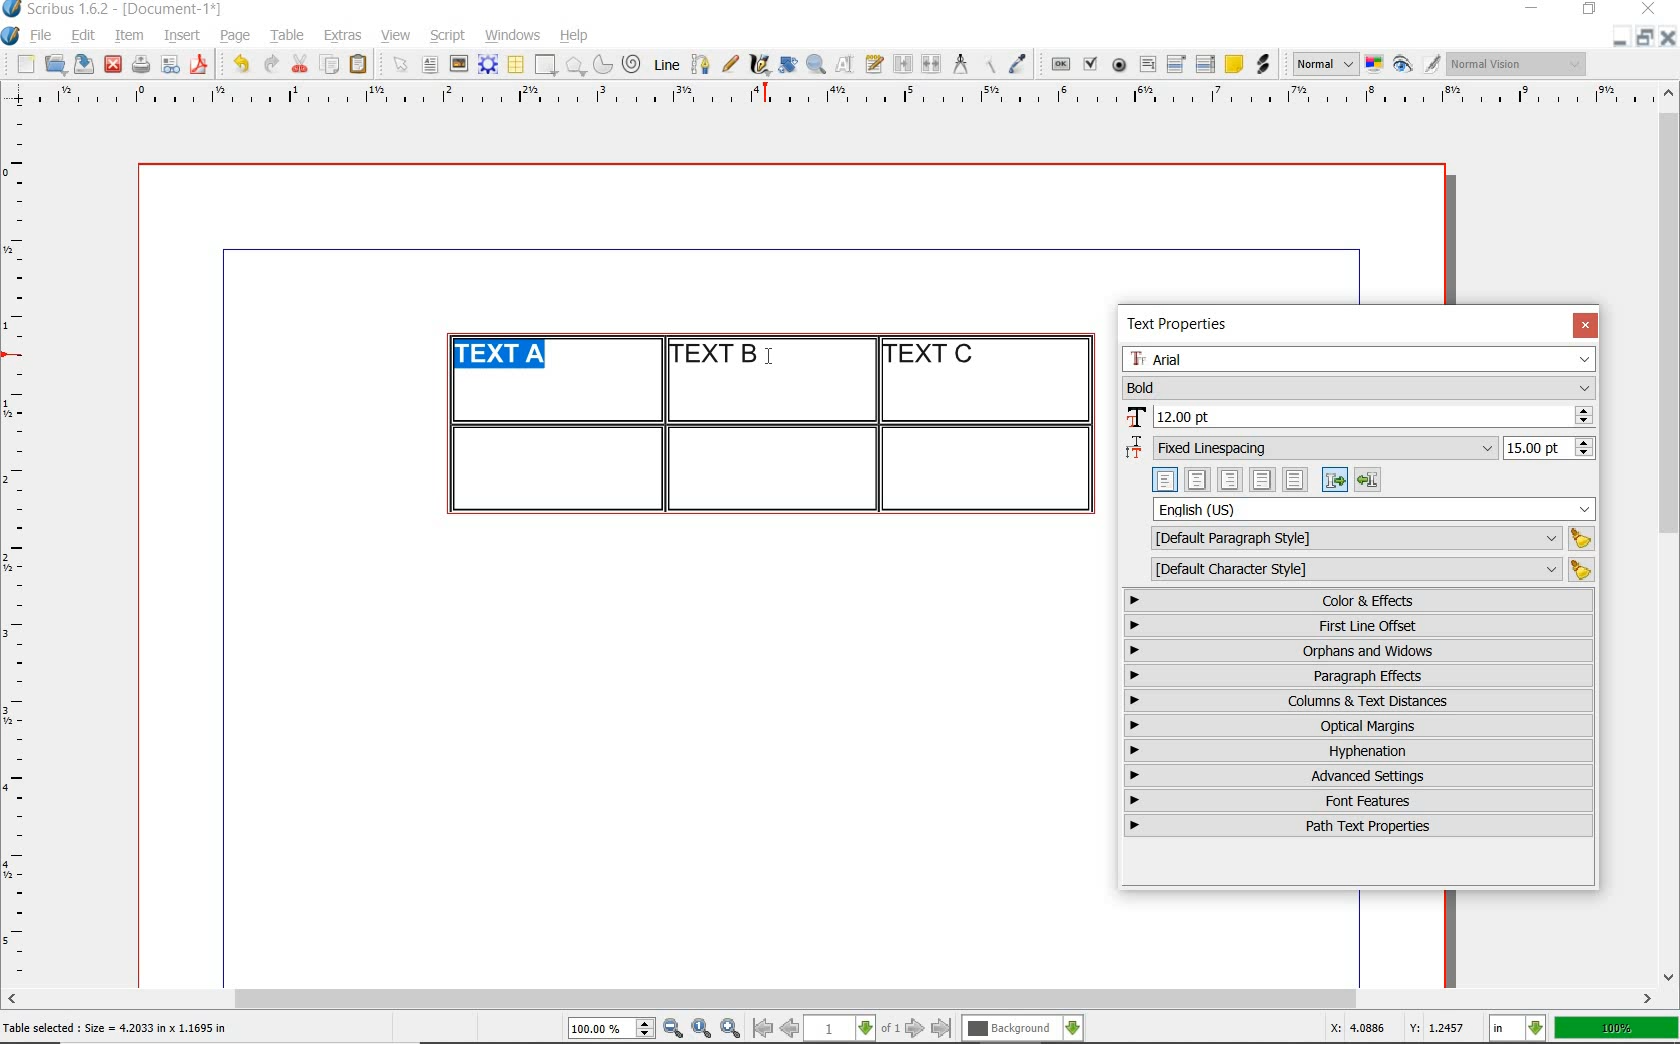 Image resolution: width=1680 pixels, height=1044 pixels. I want to click on preview mode, so click(1417, 65).